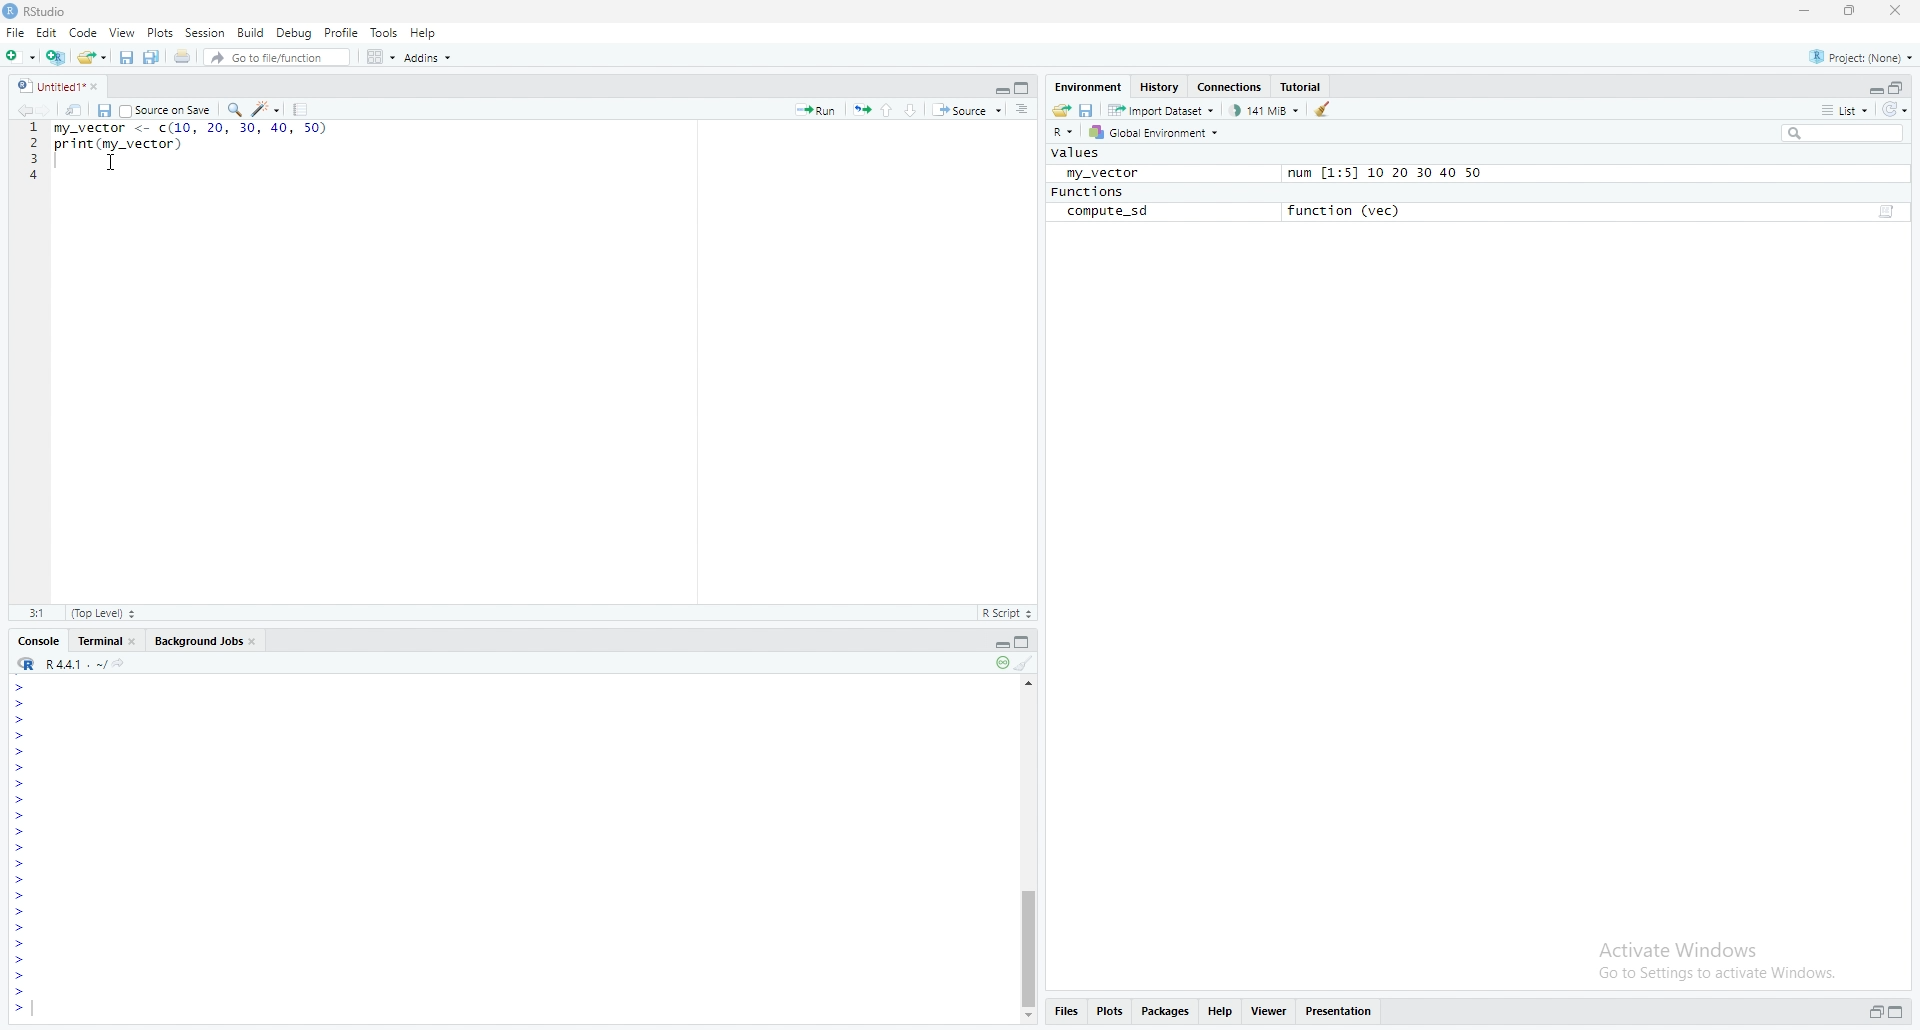  What do you see at coordinates (20, 55) in the screenshot?
I see `New Project` at bounding box center [20, 55].